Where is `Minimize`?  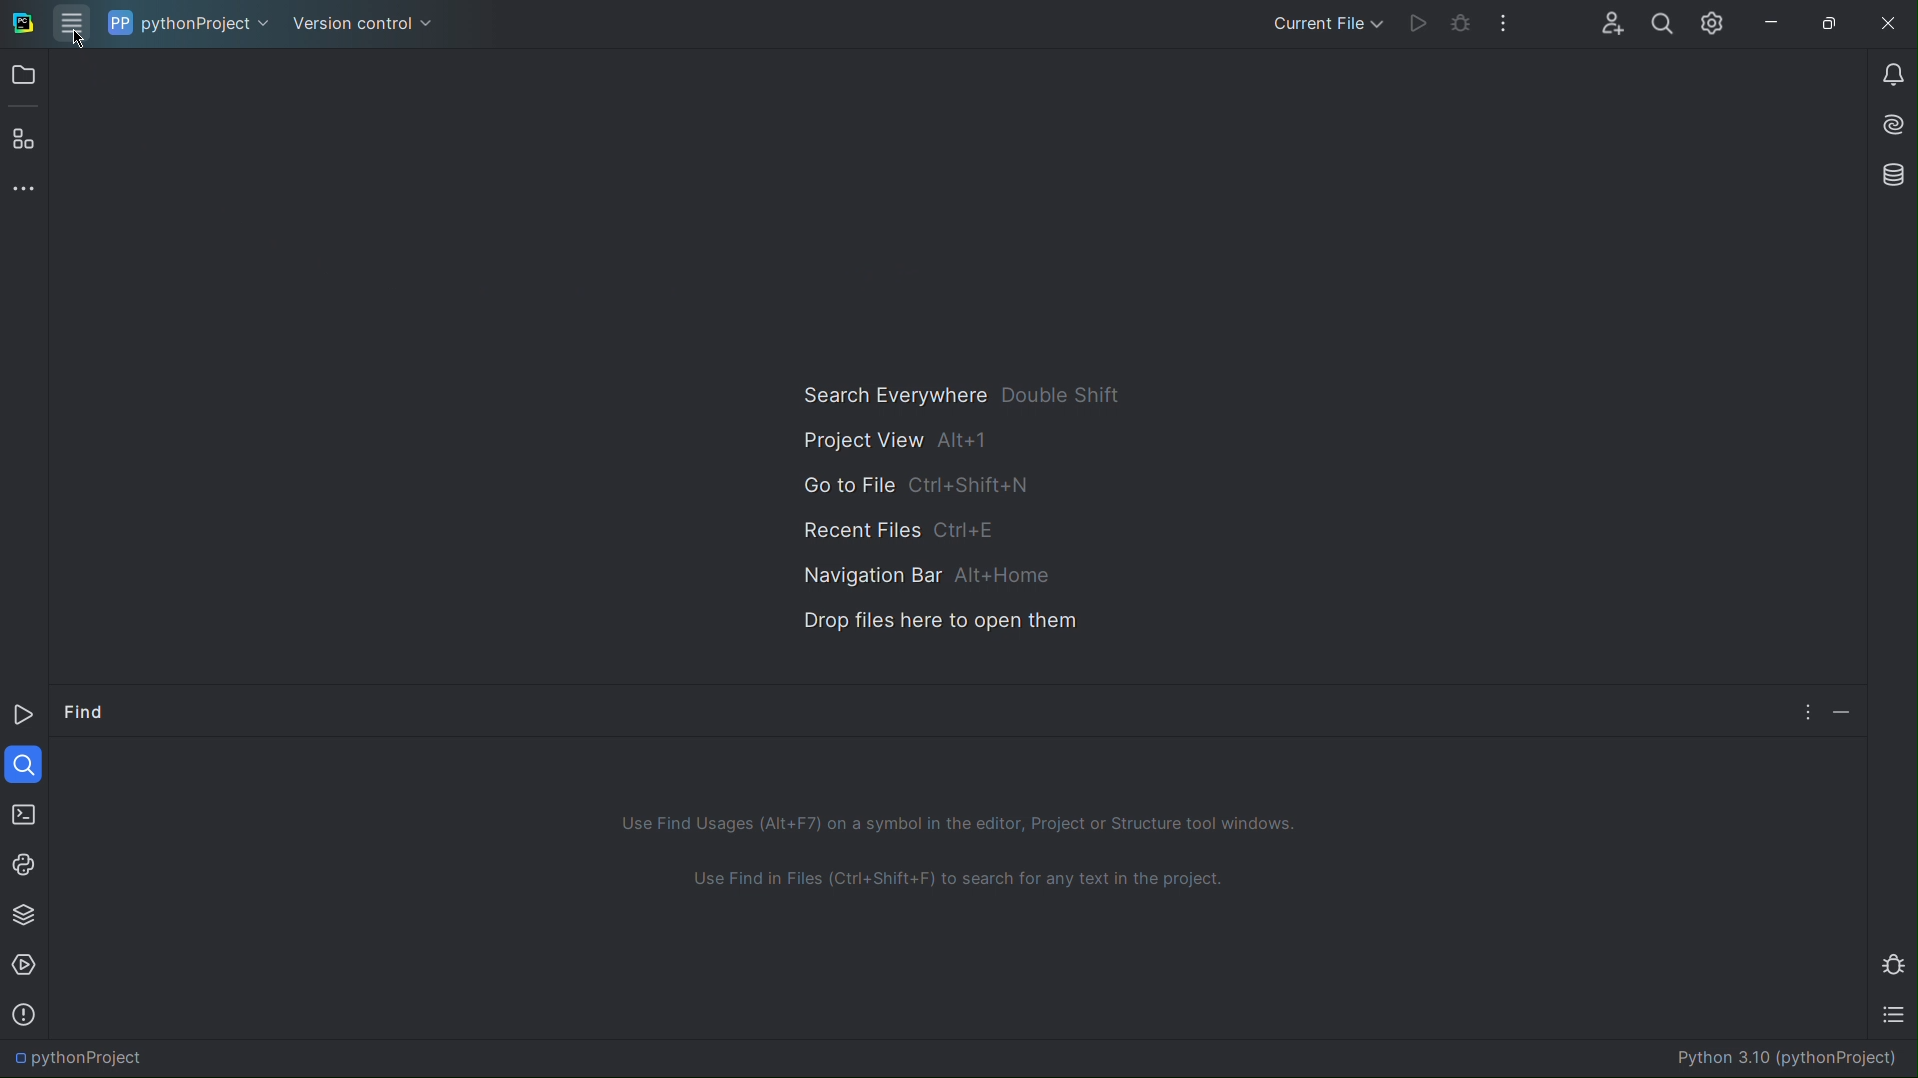
Minimize is located at coordinates (1773, 23).